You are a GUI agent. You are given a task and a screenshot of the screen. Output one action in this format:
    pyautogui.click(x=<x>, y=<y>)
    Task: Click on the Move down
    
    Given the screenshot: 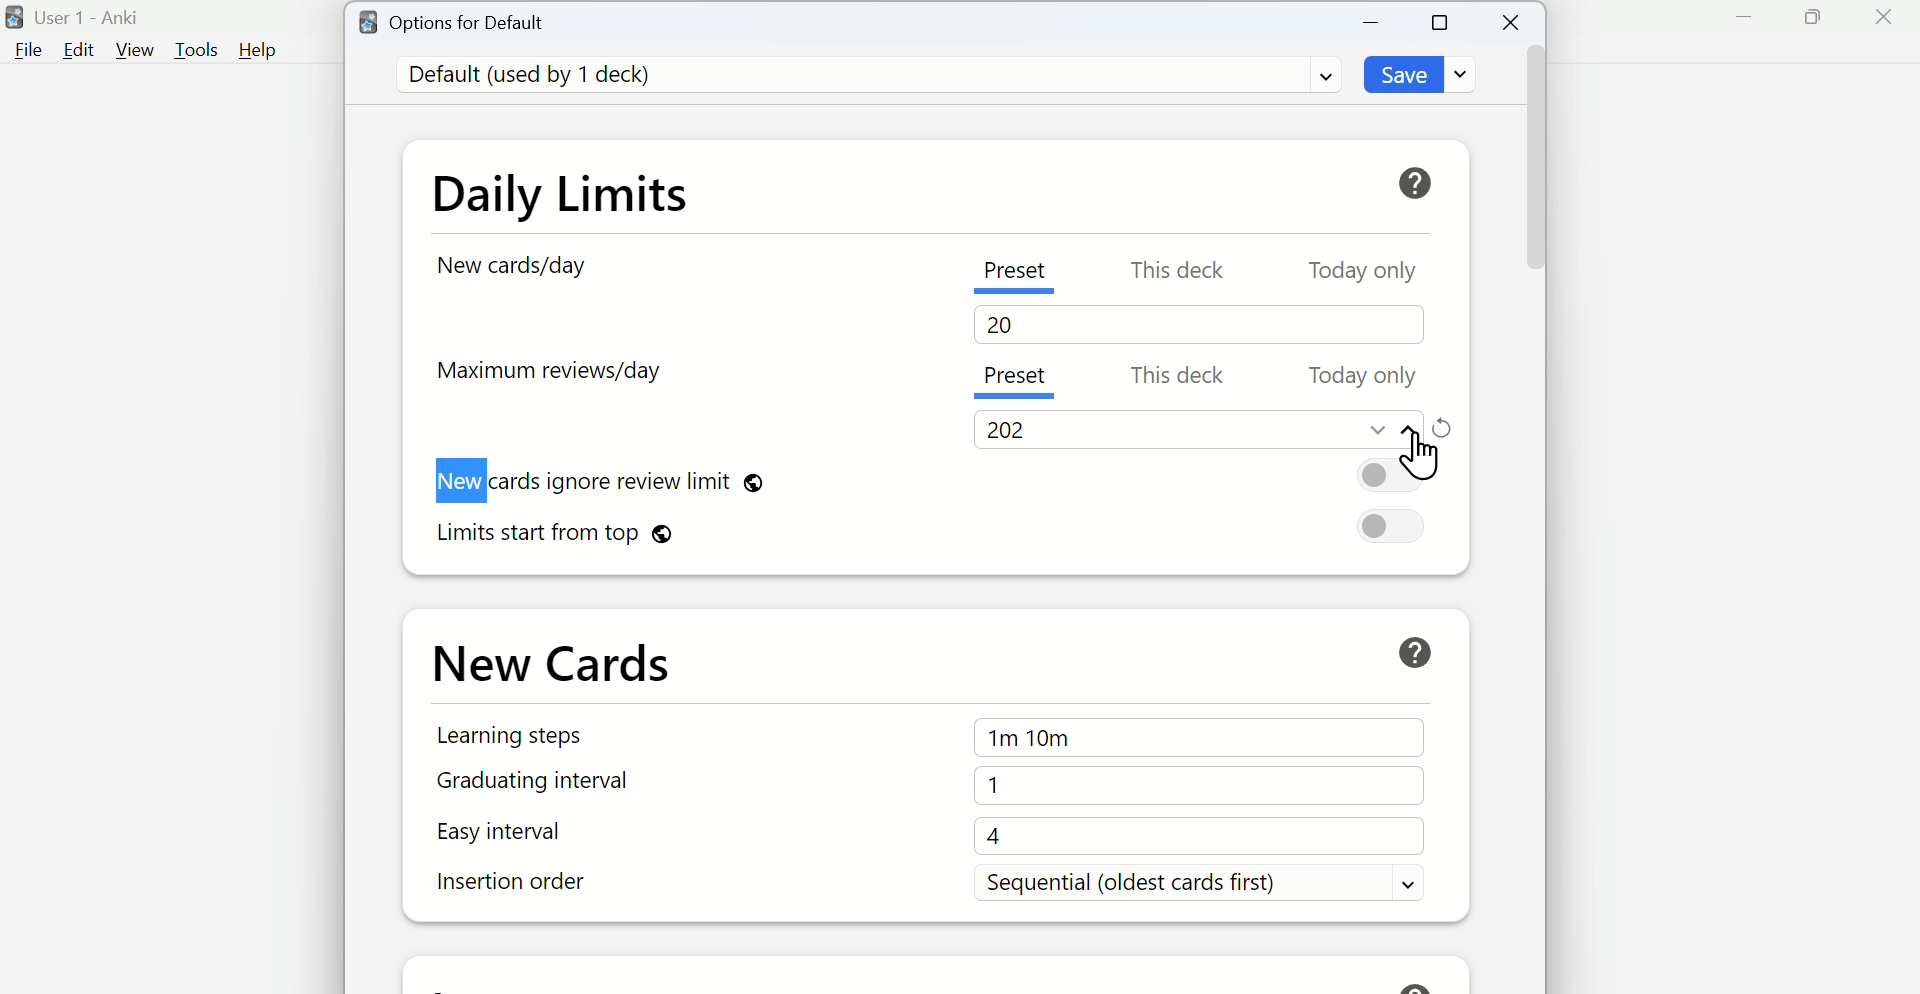 What is the action you would take?
    pyautogui.click(x=1377, y=429)
    